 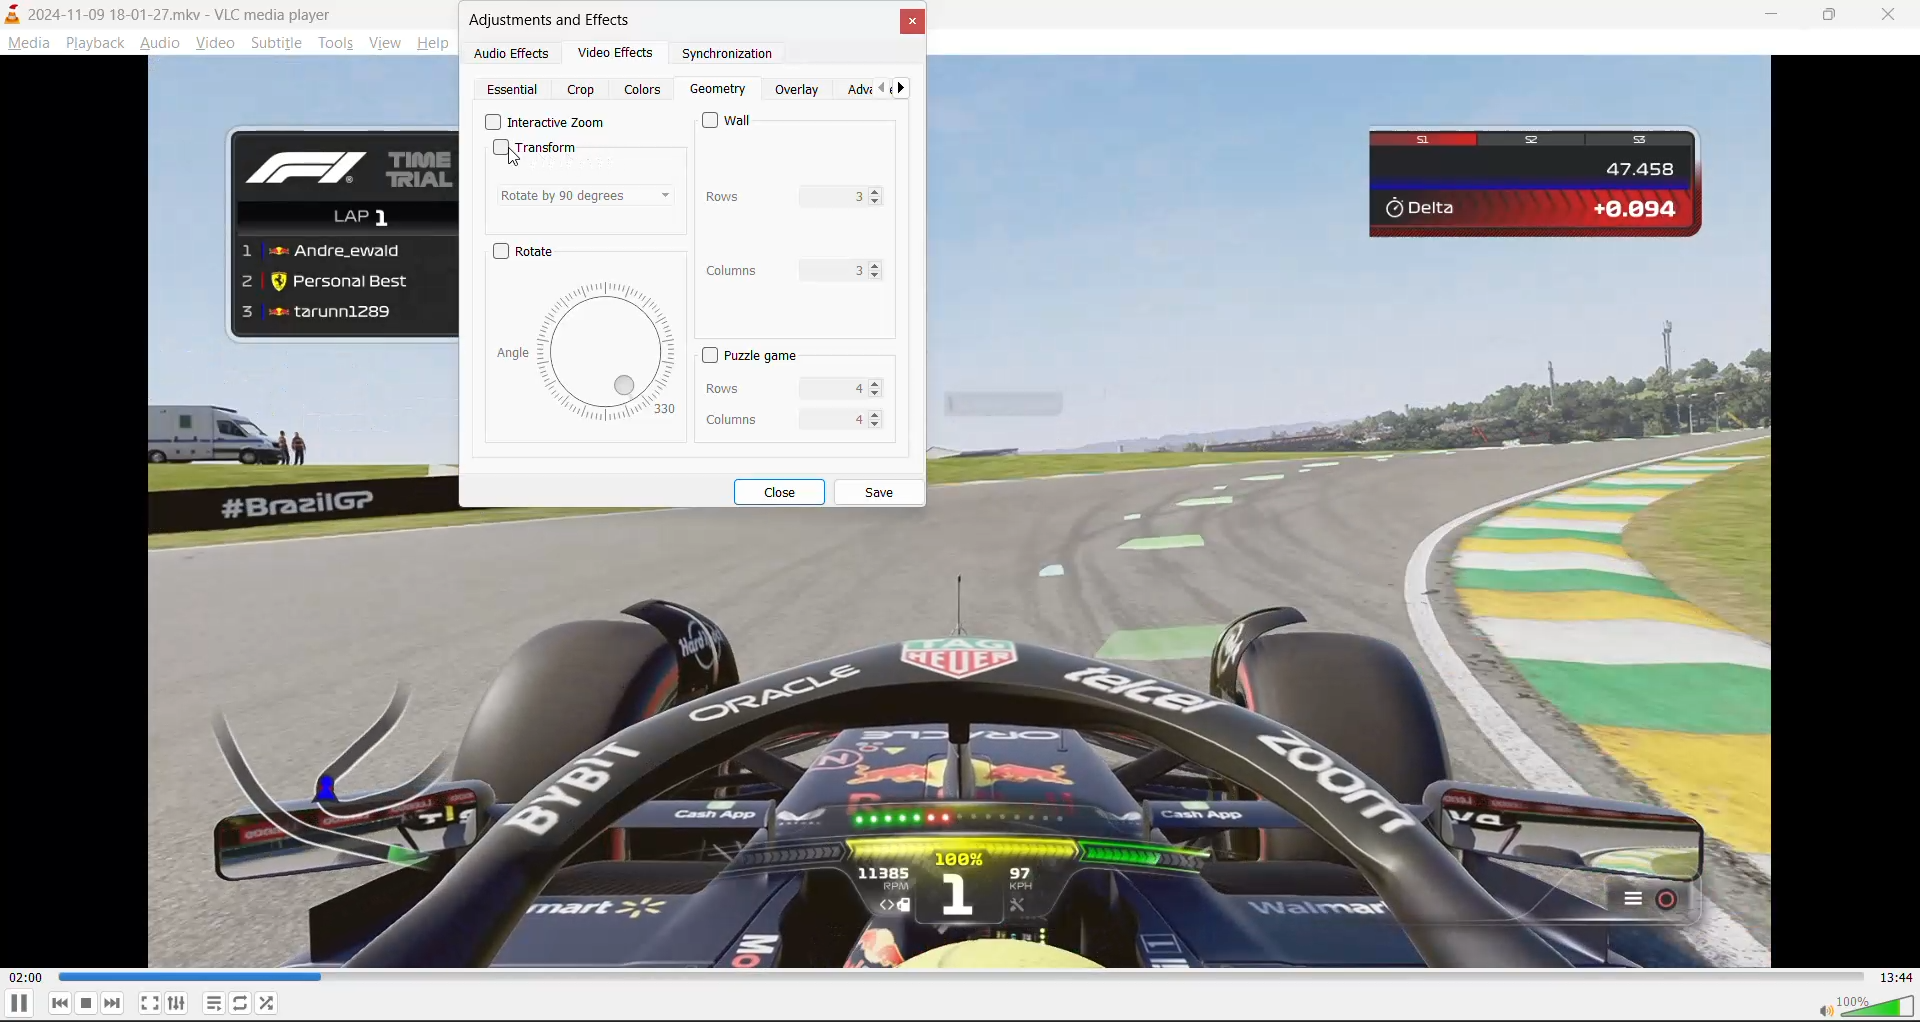 What do you see at coordinates (519, 158) in the screenshot?
I see `cursor` at bounding box center [519, 158].